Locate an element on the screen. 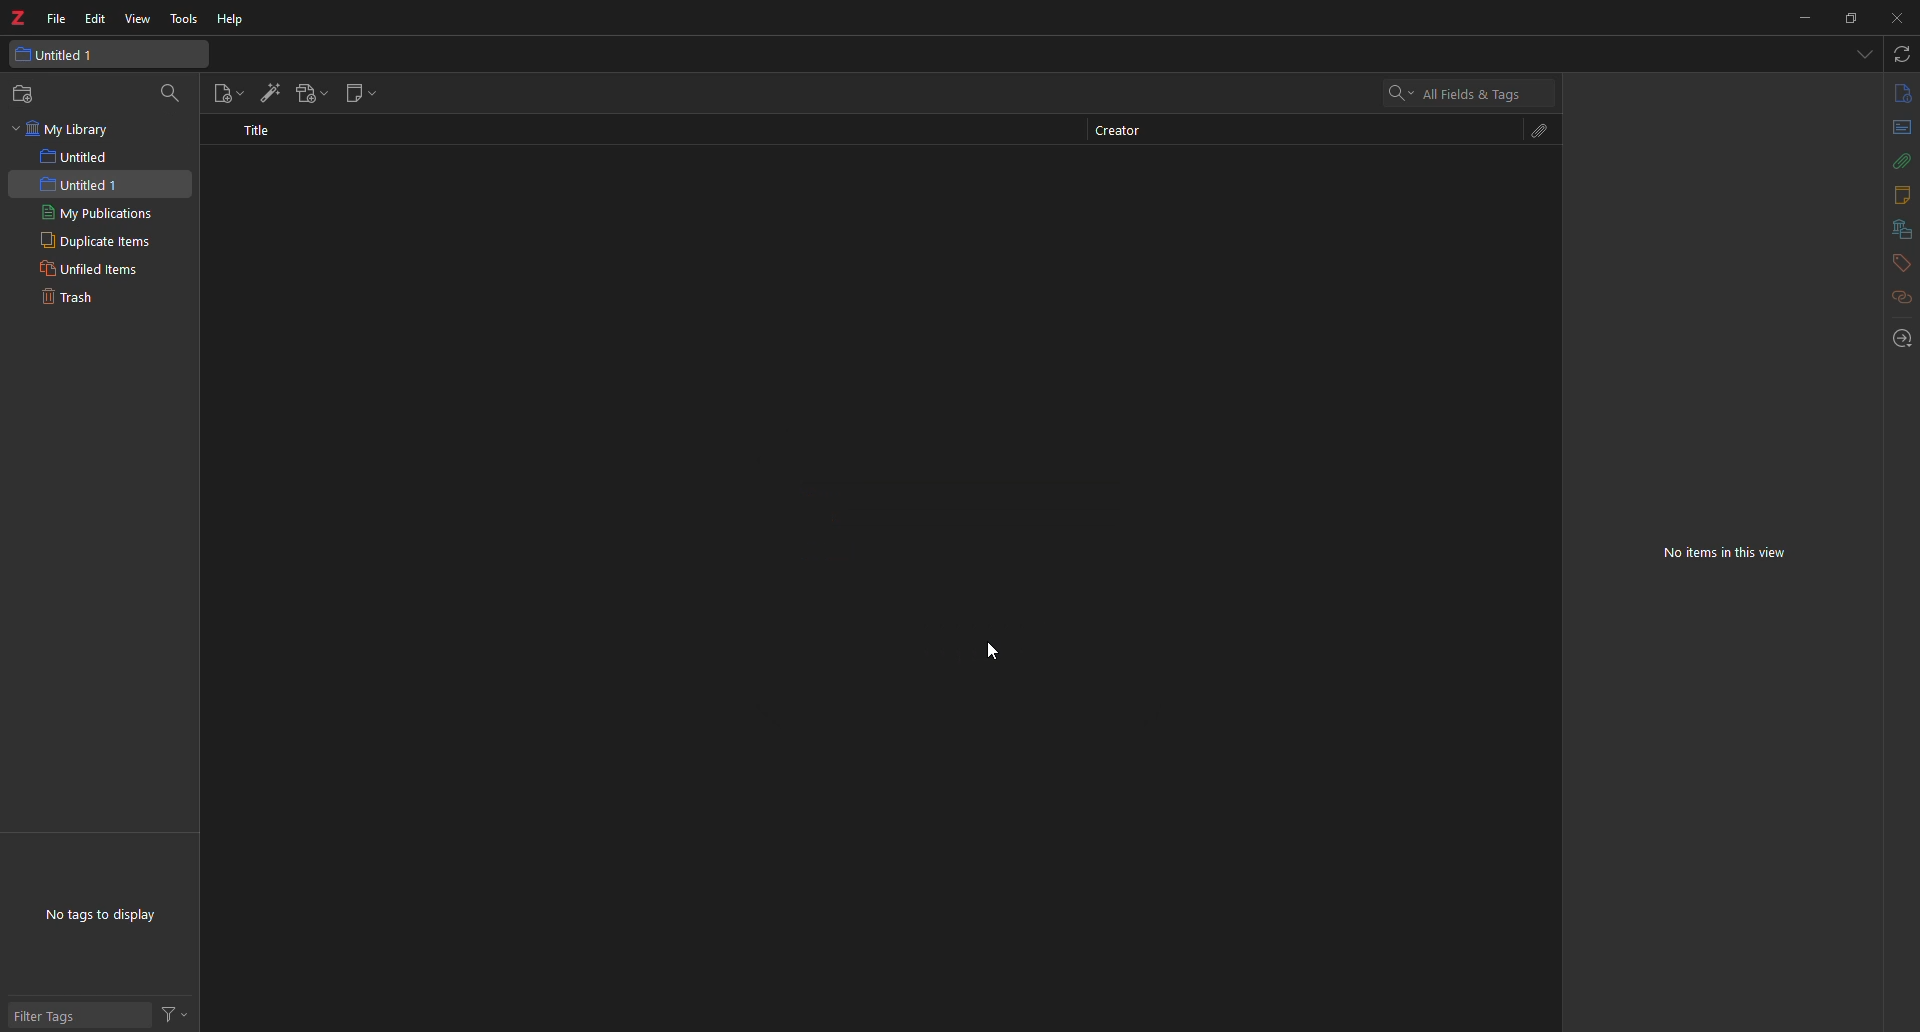 This screenshot has width=1920, height=1032. tags is located at coordinates (1896, 264).